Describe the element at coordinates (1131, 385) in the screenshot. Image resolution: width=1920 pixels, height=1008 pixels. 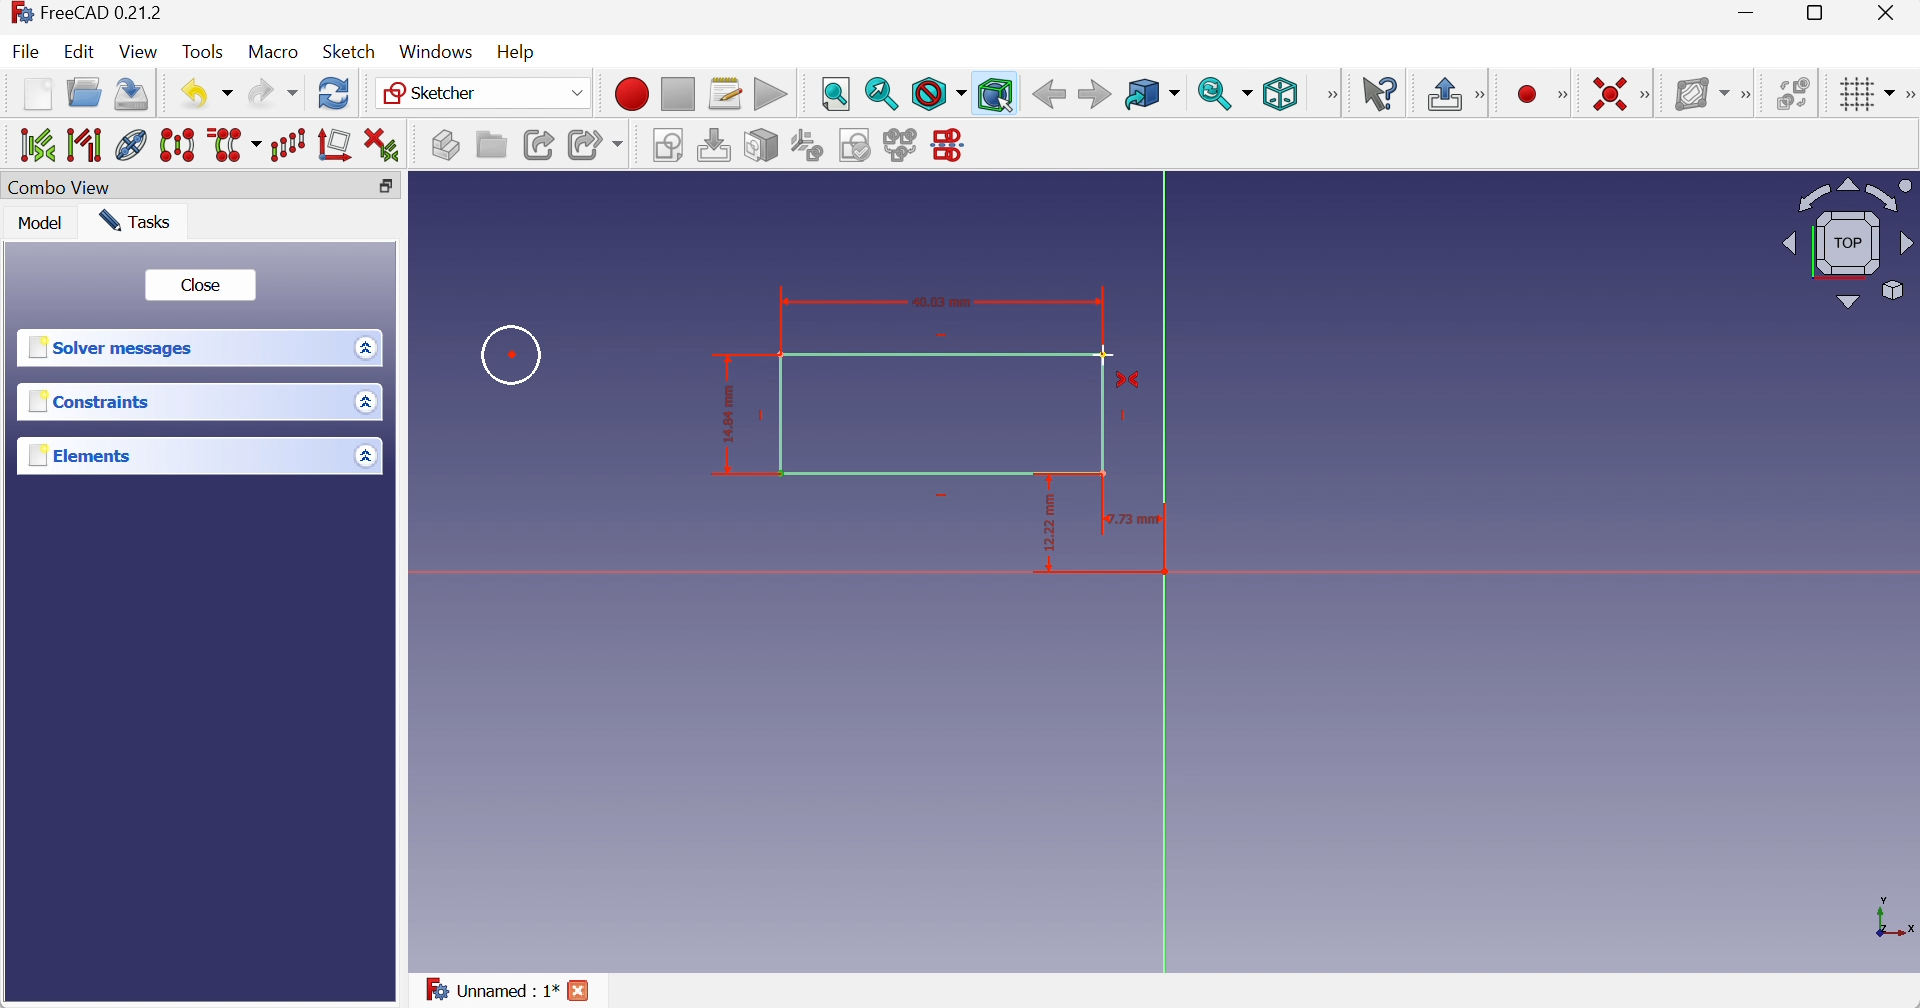
I see `constrain symmetrical` at that location.